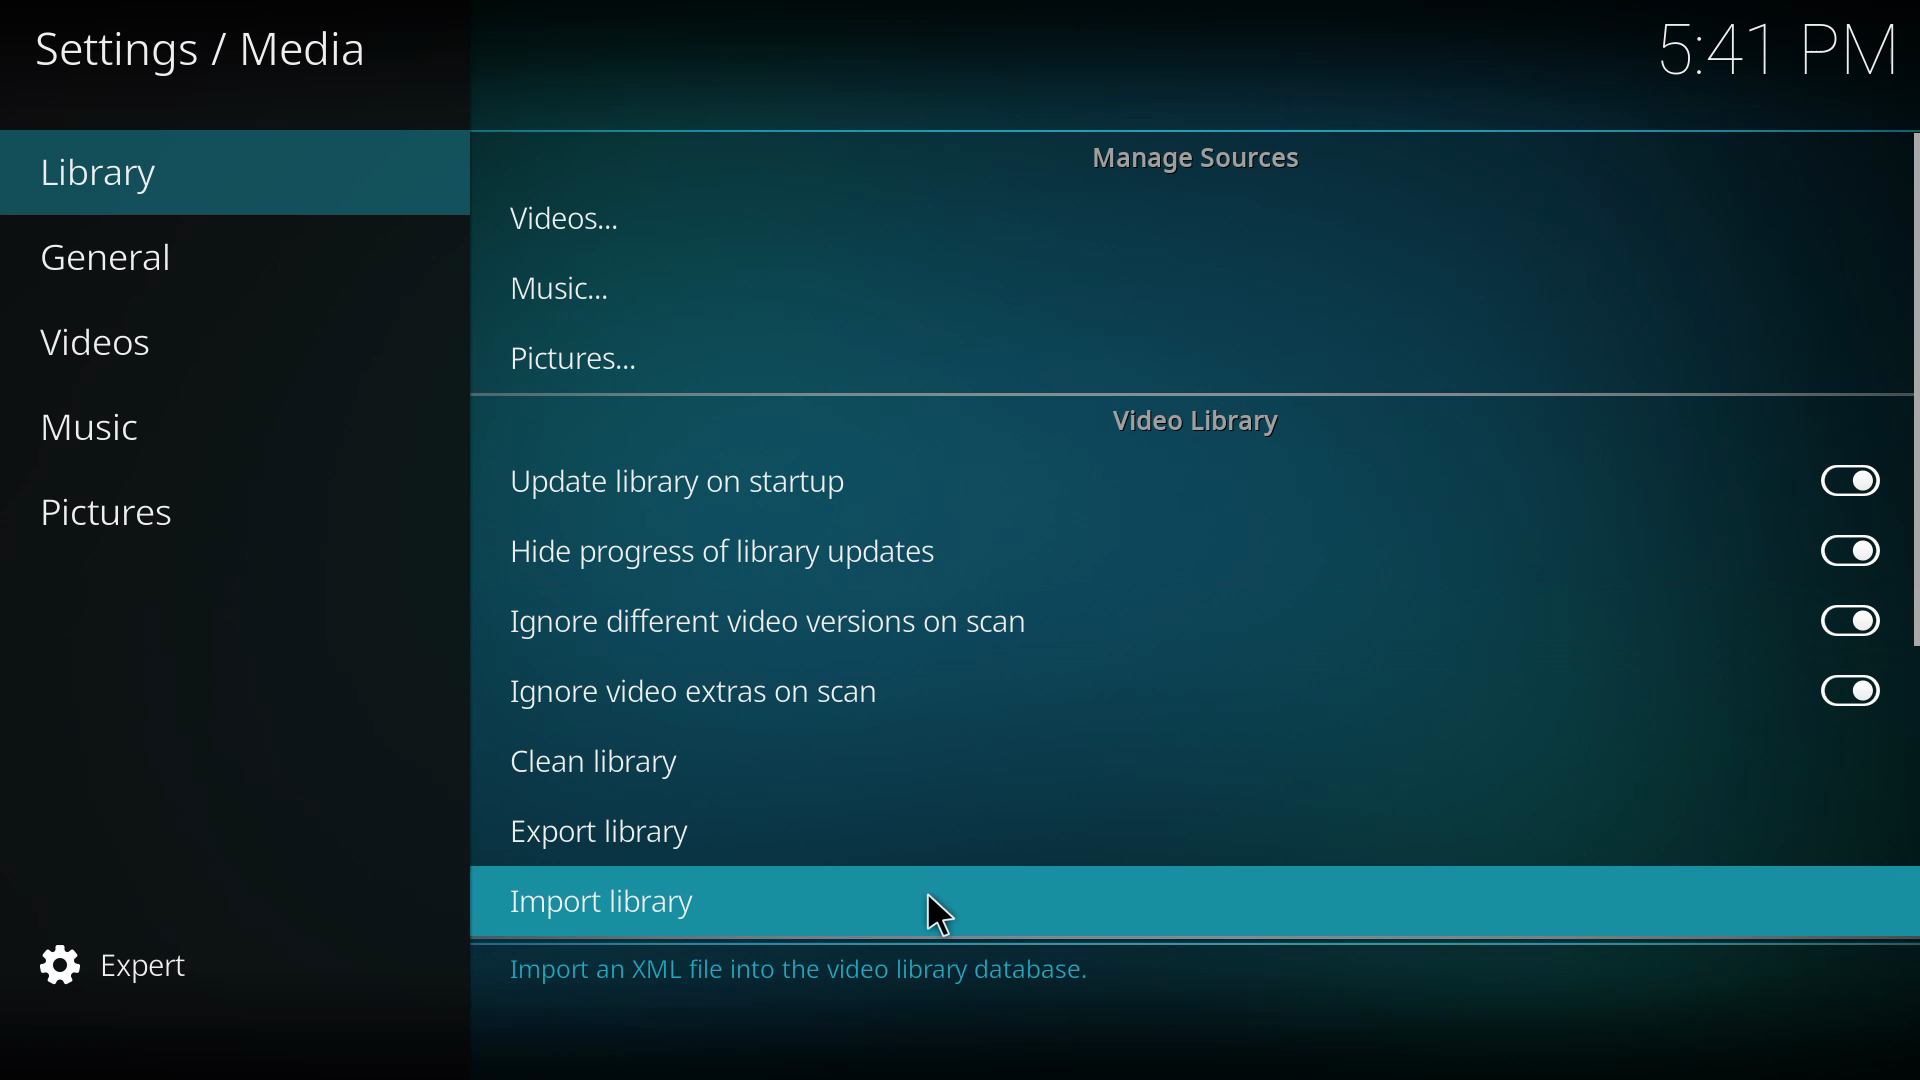  Describe the element at coordinates (1908, 388) in the screenshot. I see `scroll bar` at that location.